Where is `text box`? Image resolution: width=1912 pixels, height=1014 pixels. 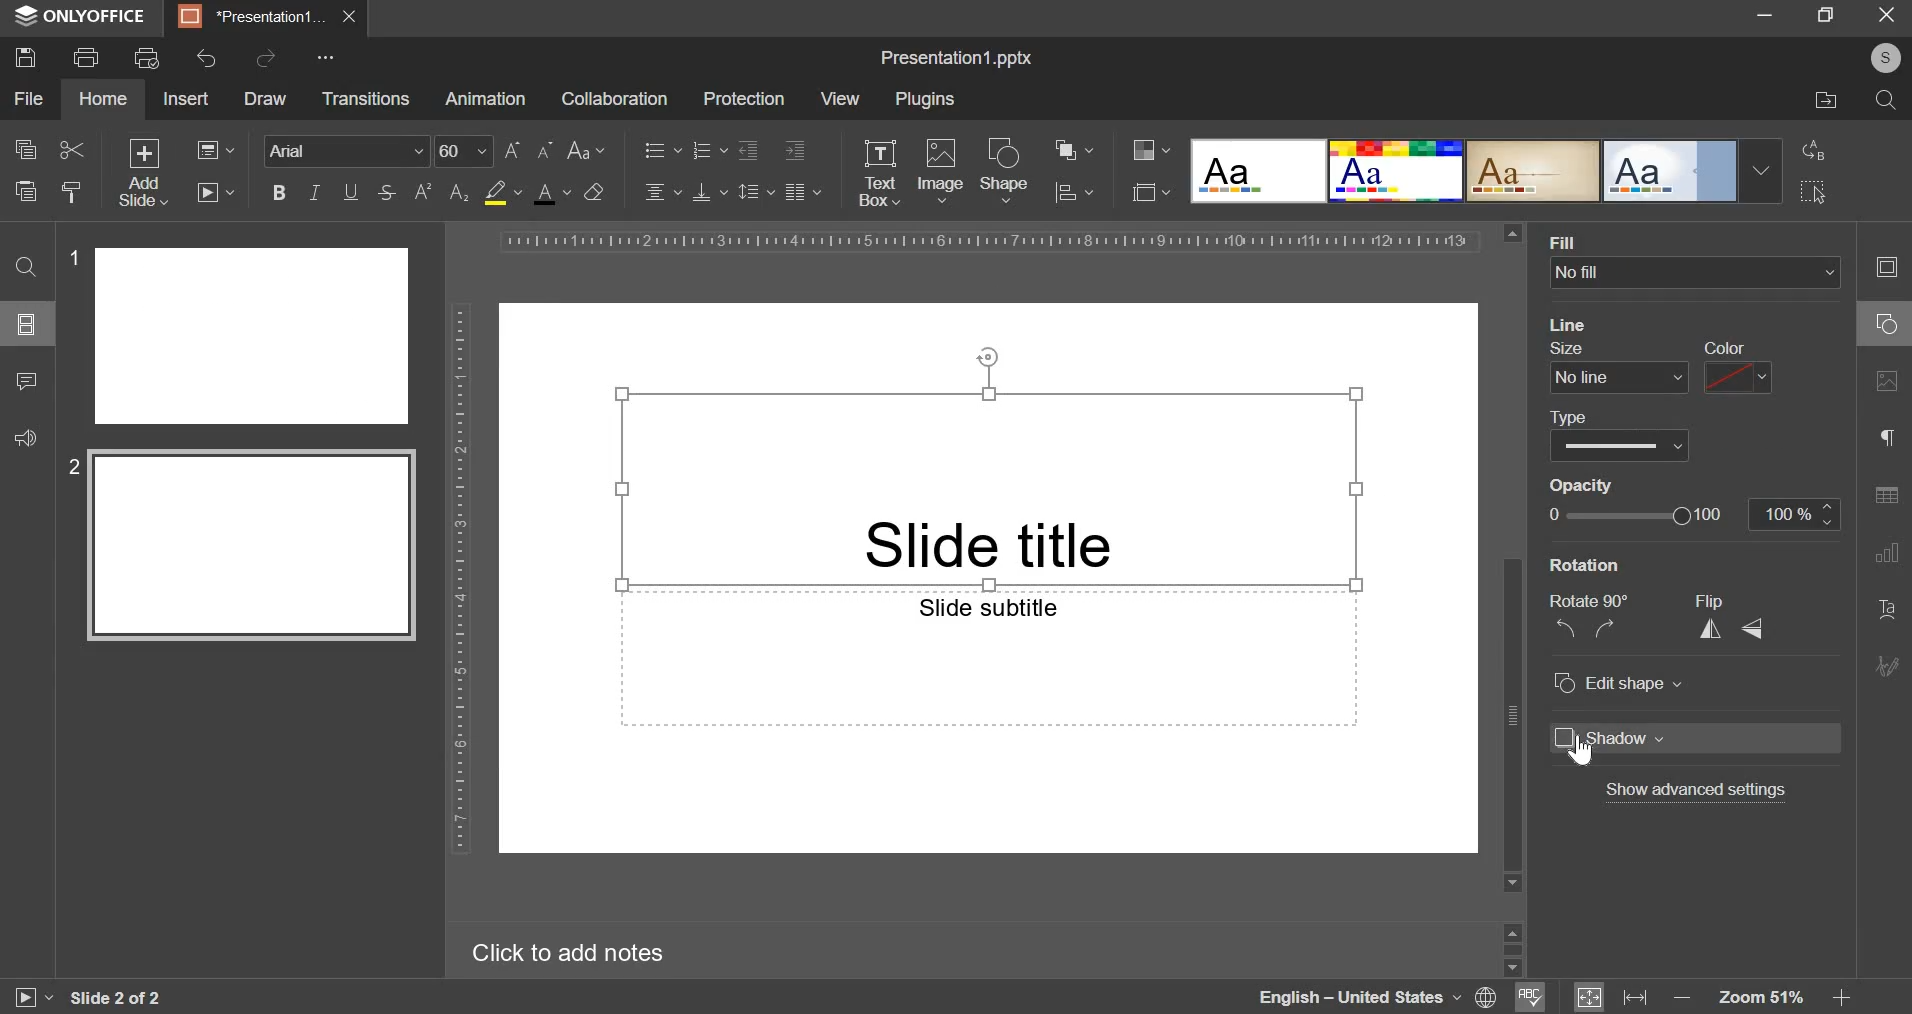 text box is located at coordinates (878, 173).